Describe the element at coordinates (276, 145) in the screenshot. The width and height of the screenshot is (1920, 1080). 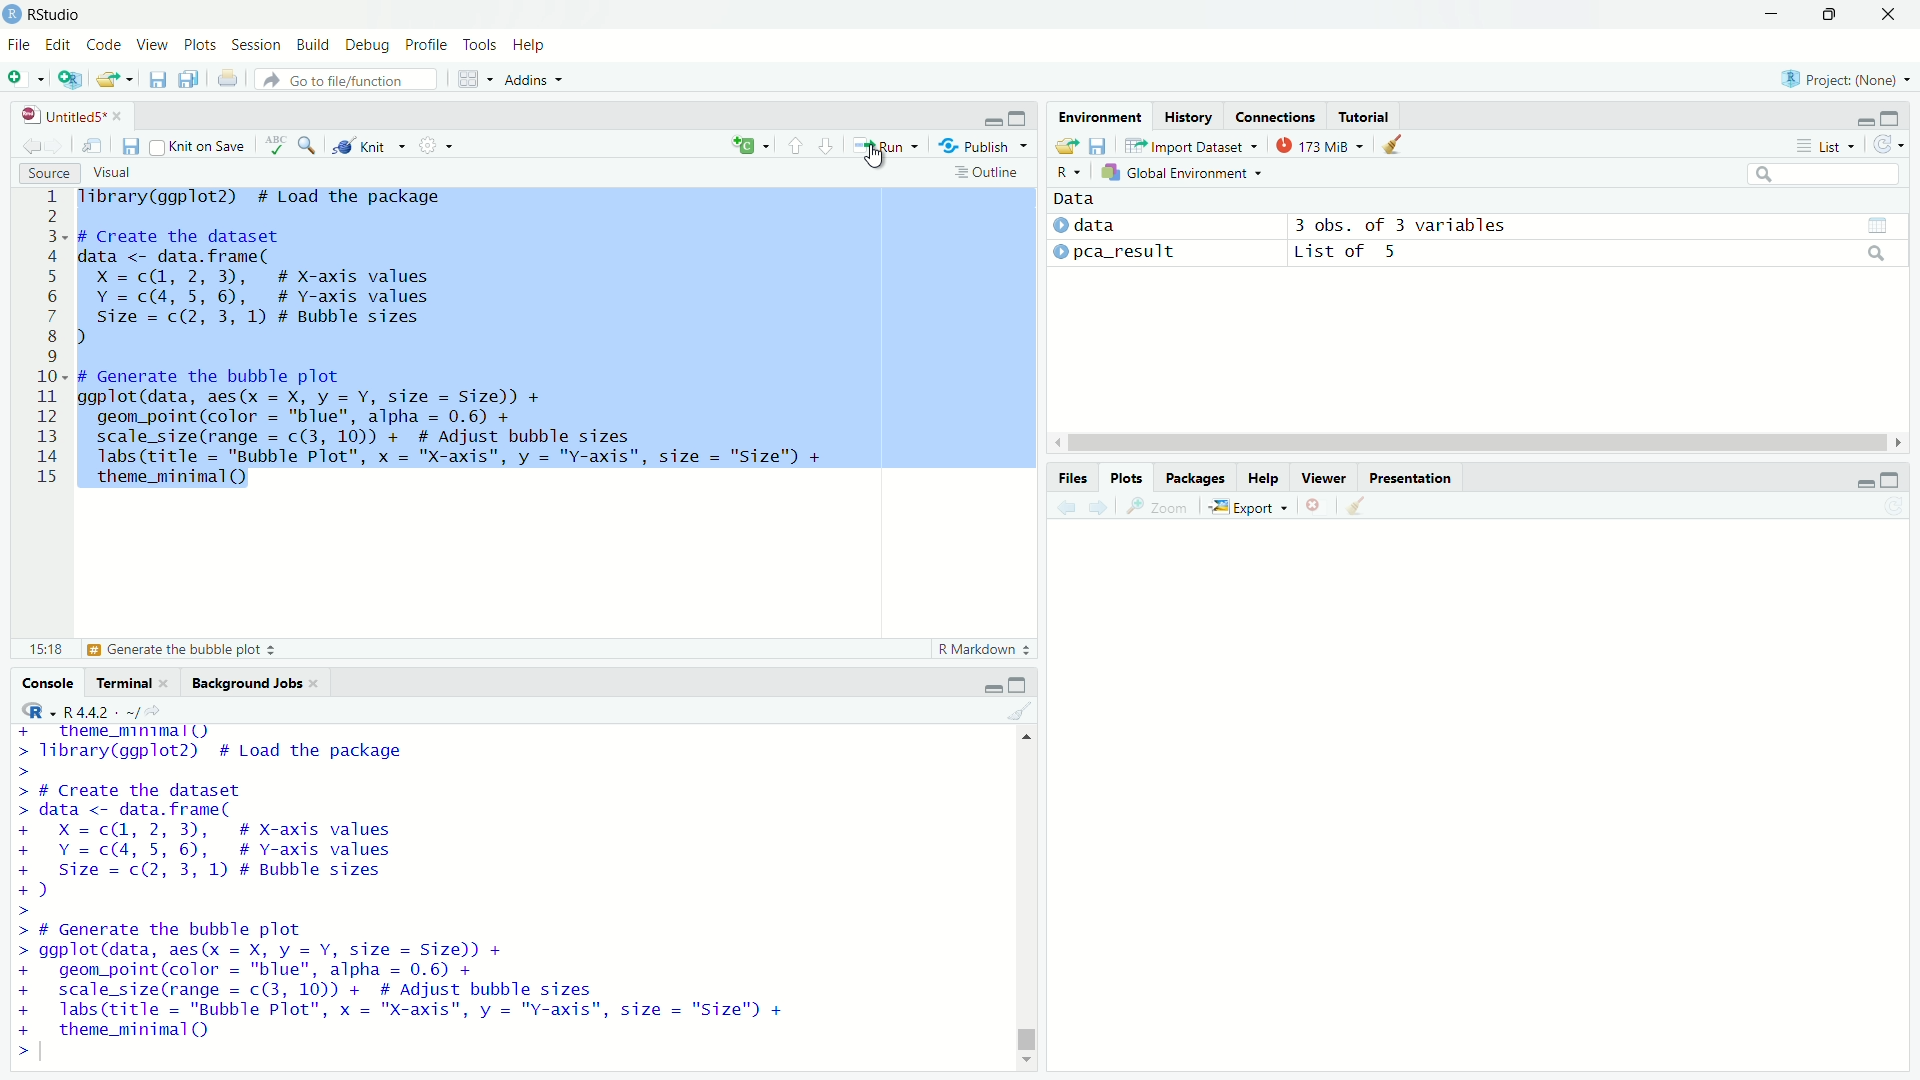
I see `spelling check` at that location.